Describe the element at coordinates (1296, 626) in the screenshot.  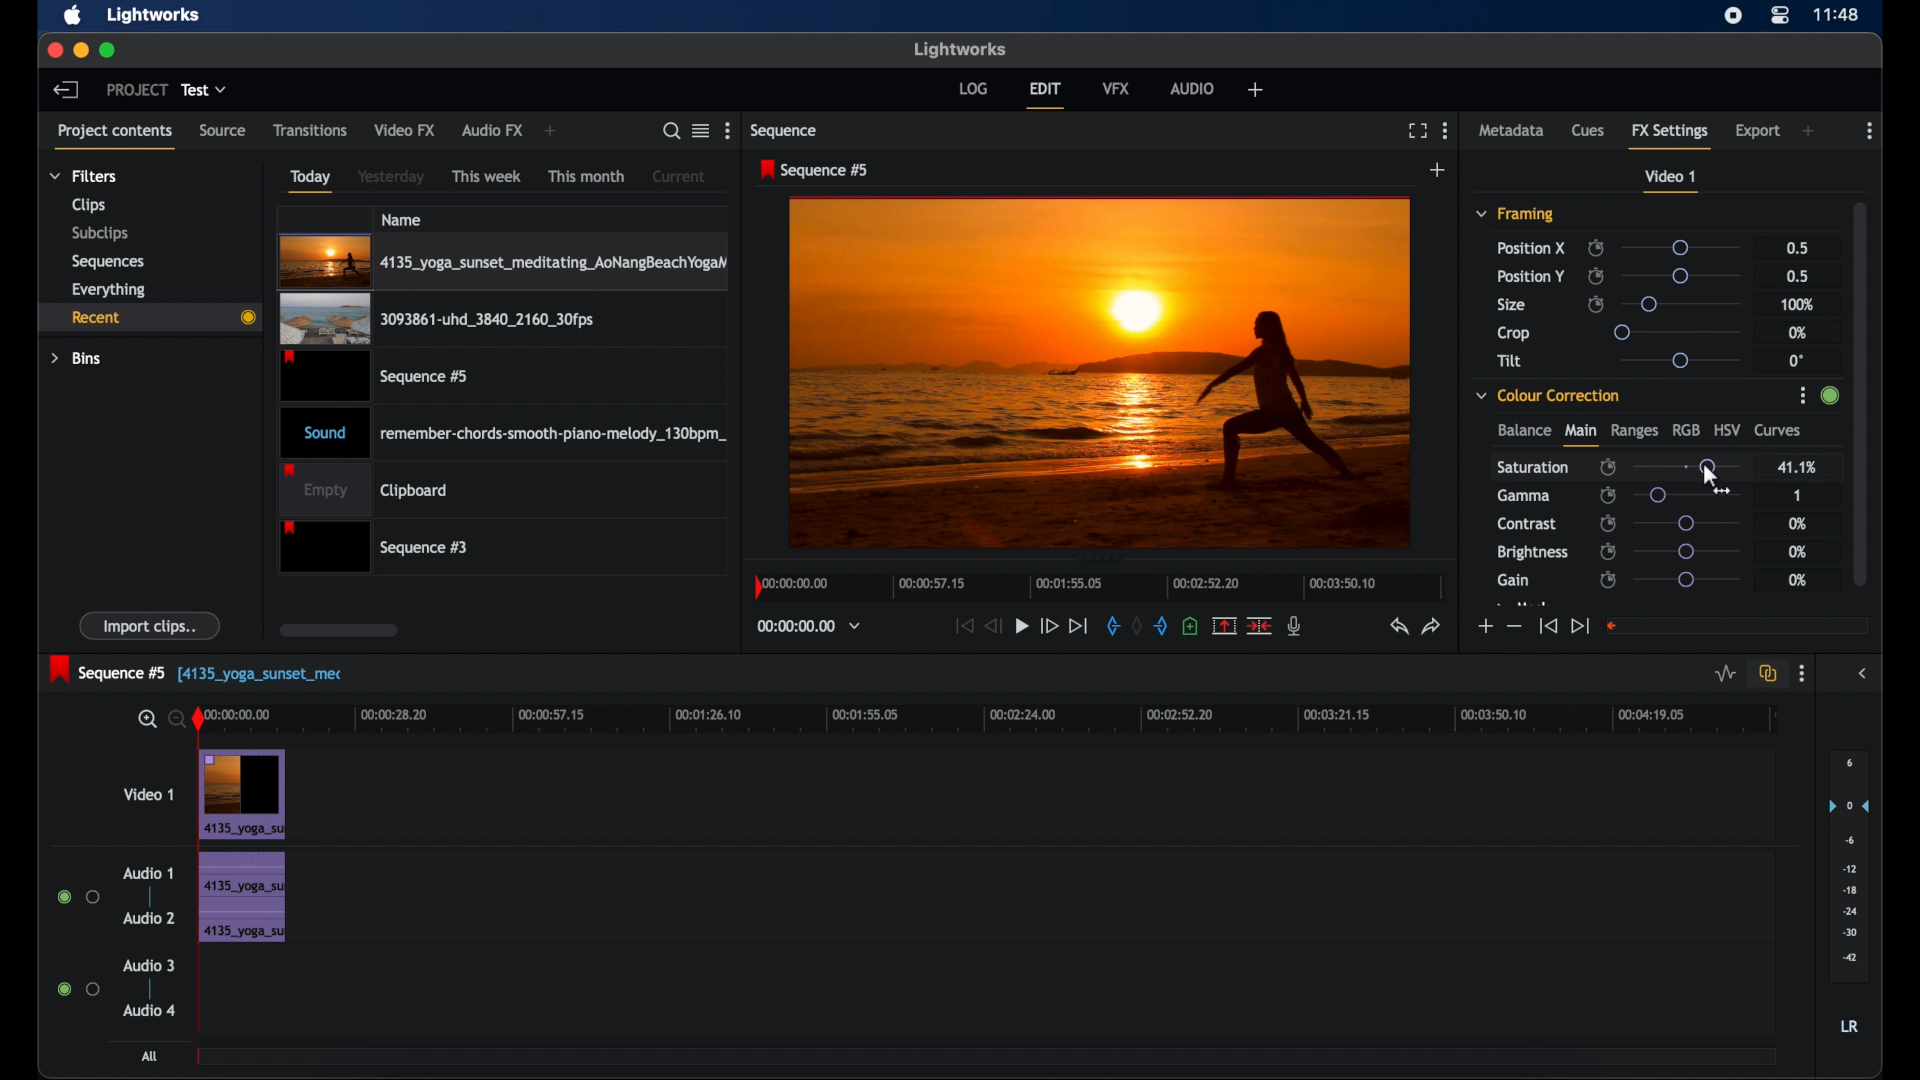
I see `mic` at that location.